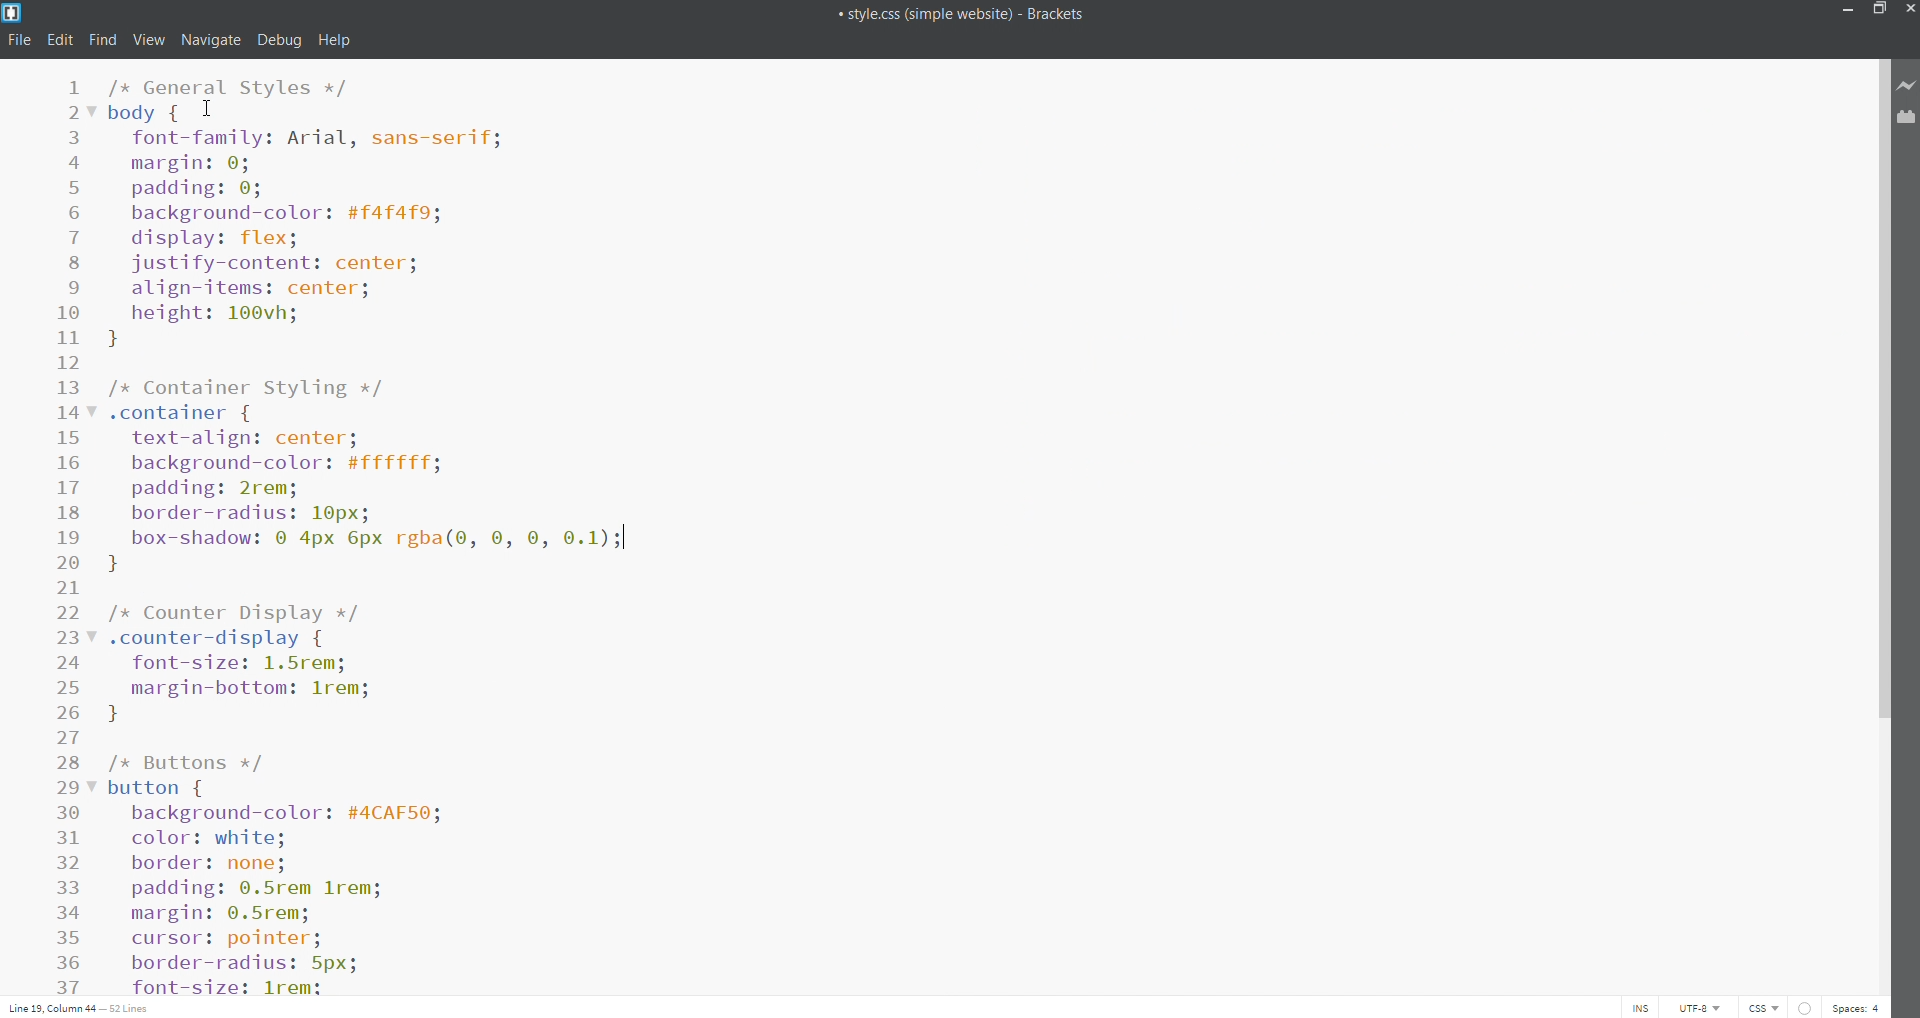  What do you see at coordinates (1847, 11) in the screenshot?
I see `minimize` at bounding box center [1847, 11].